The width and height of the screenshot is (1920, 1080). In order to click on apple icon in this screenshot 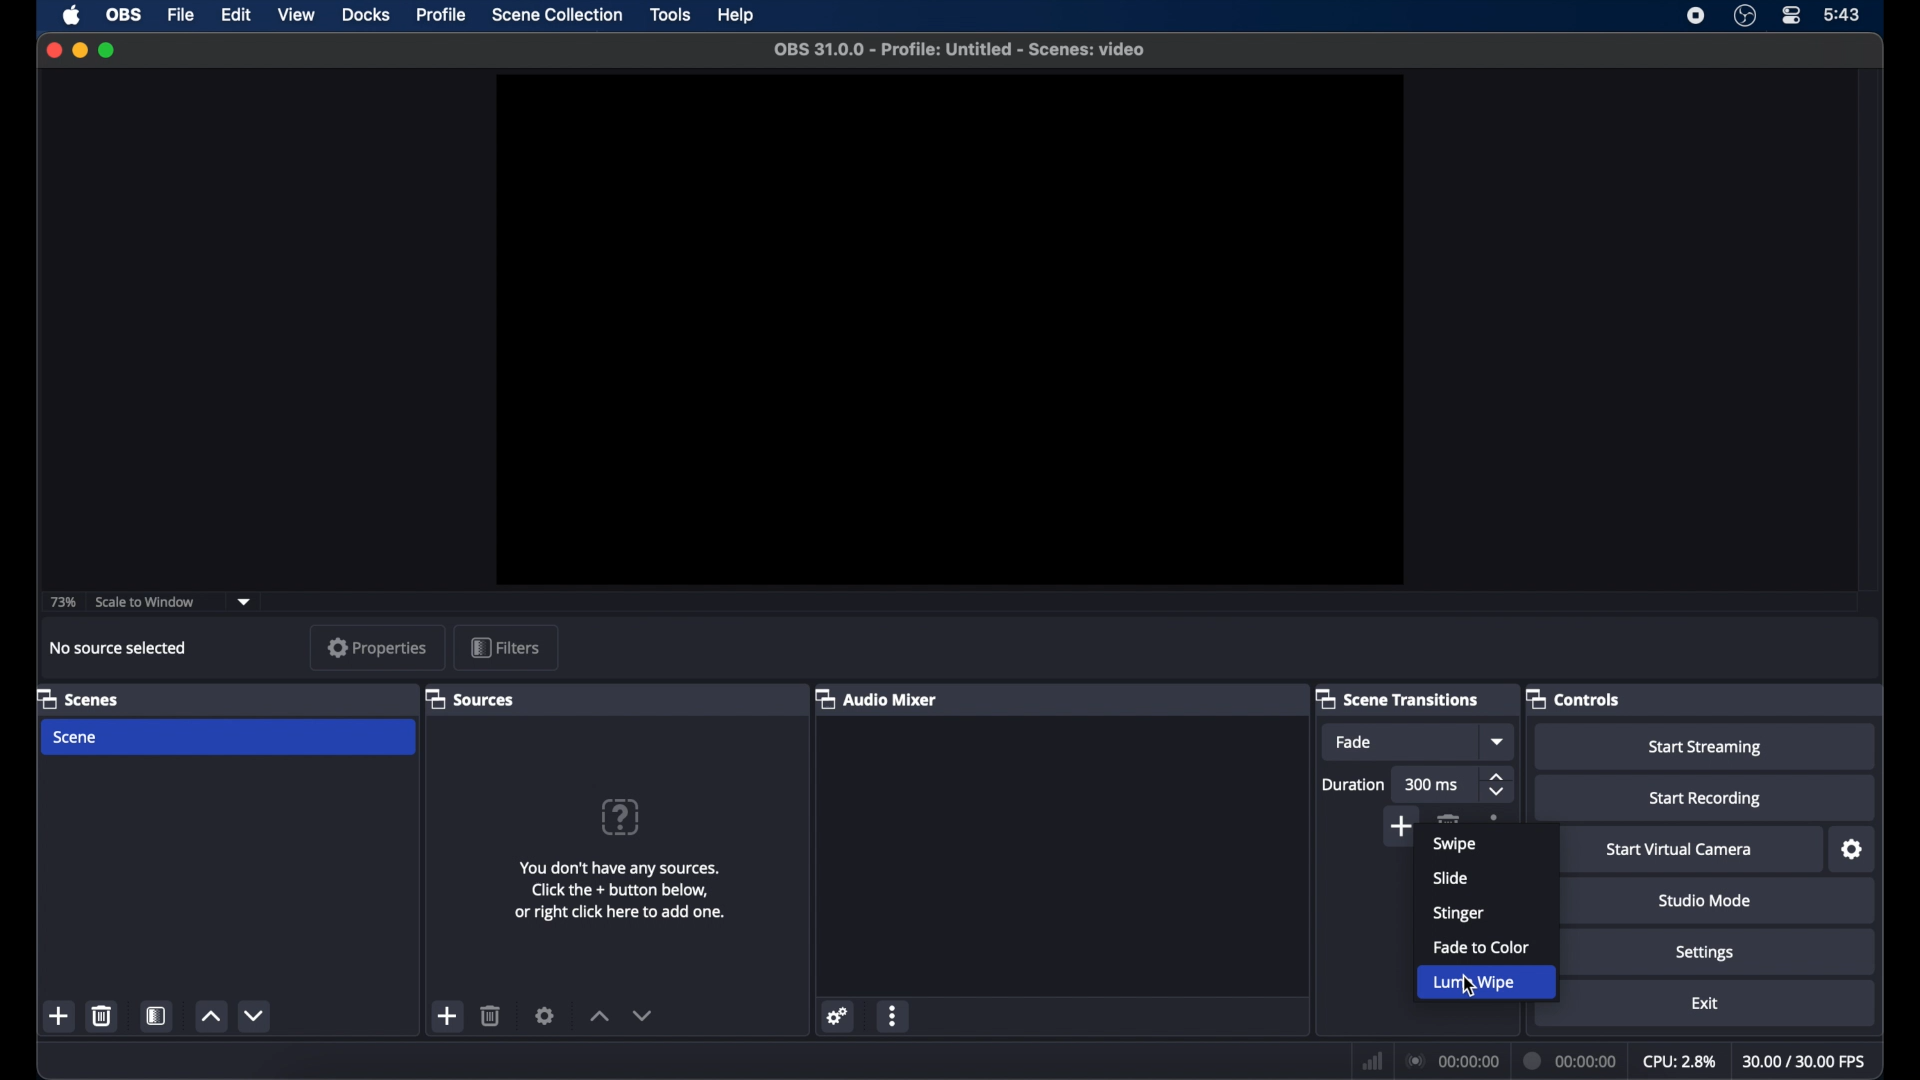, I will do `click(73, 16)`.